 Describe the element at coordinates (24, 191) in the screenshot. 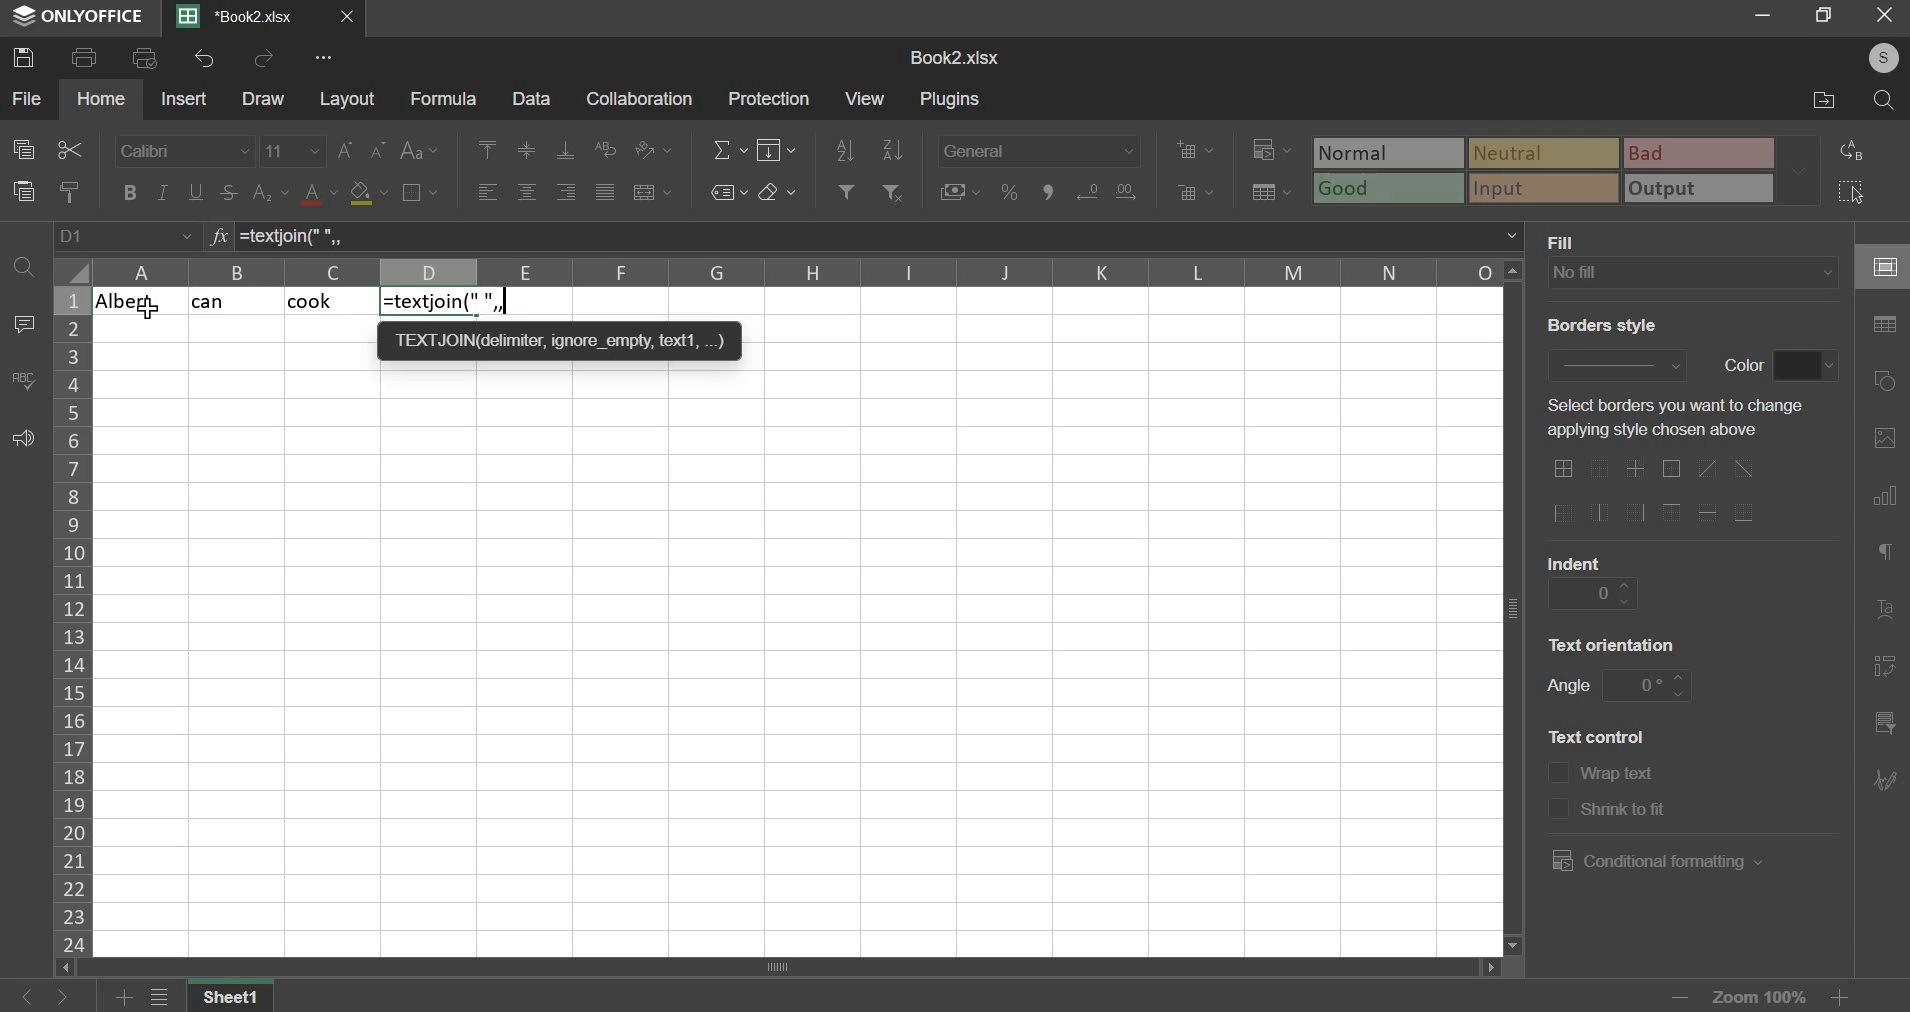

I see `paste` at that location.